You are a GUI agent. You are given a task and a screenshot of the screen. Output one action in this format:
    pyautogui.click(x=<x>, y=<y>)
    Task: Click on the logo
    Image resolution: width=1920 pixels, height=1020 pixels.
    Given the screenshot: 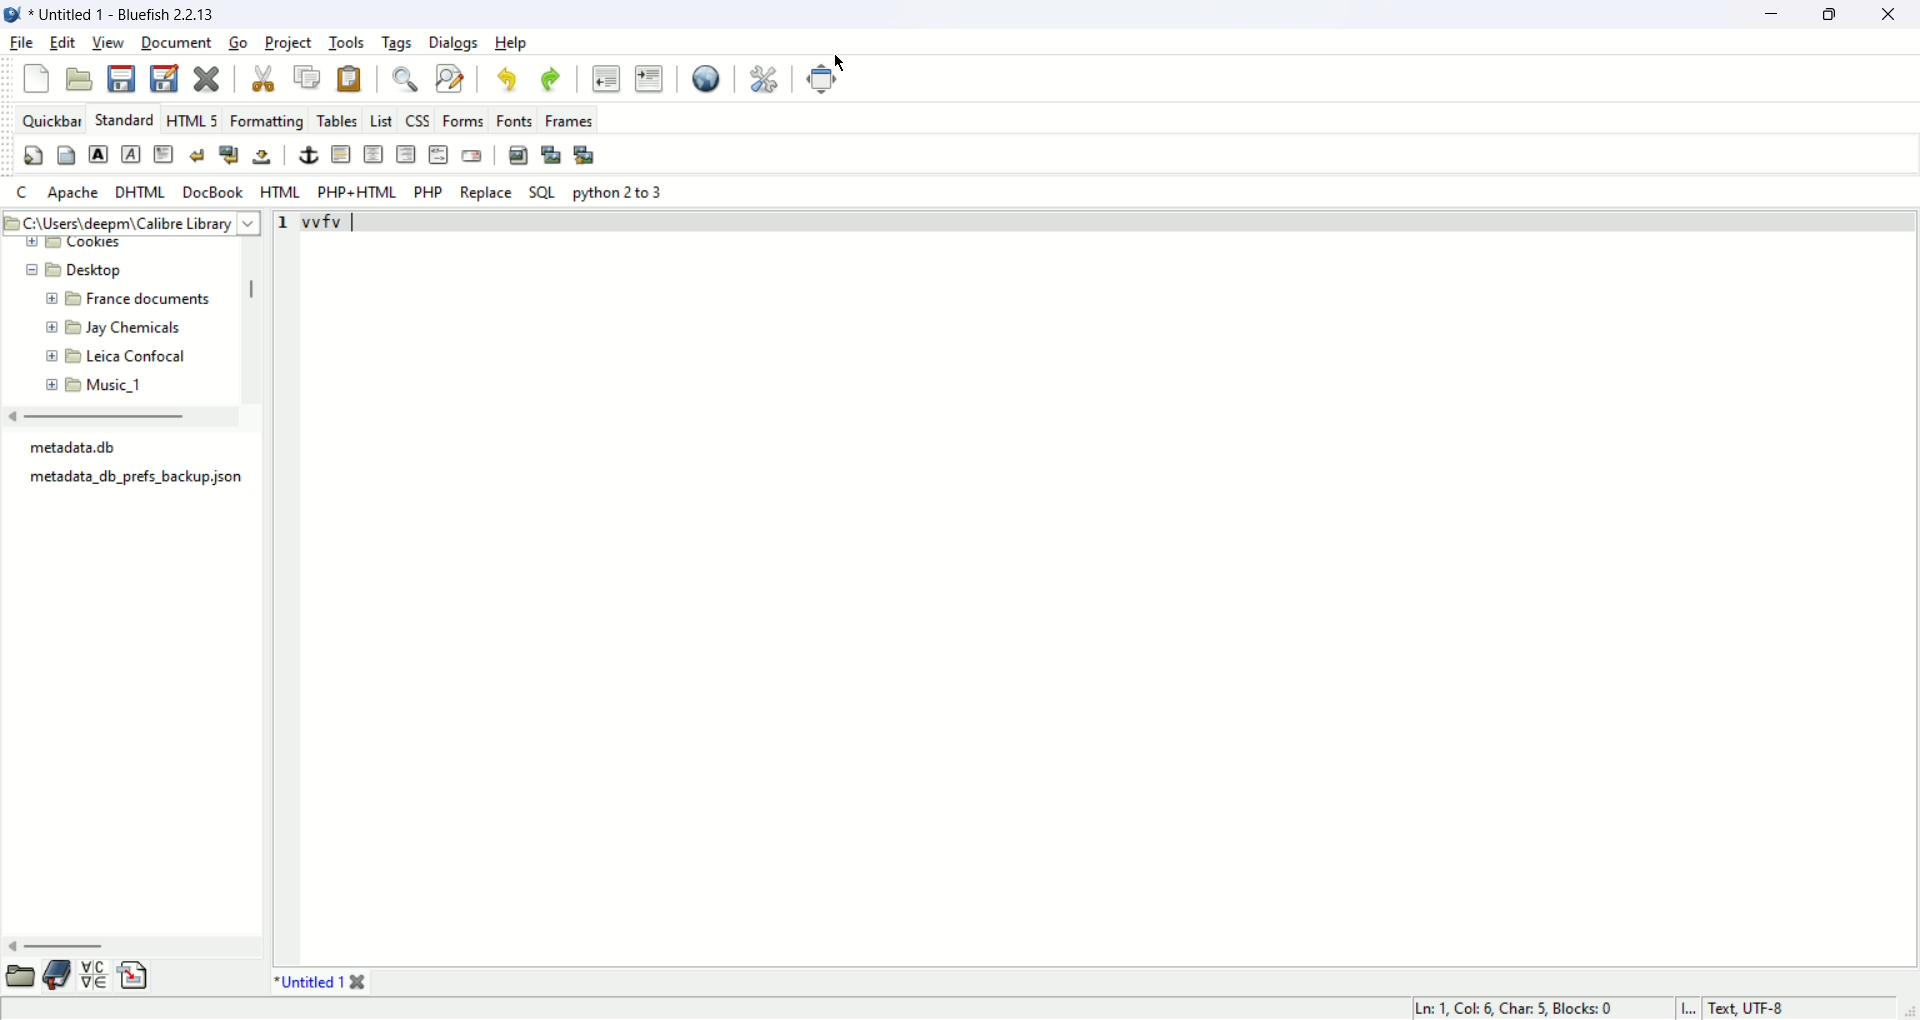 What is the action you would take?
    pyautogui.click(x=12, y=15)
    